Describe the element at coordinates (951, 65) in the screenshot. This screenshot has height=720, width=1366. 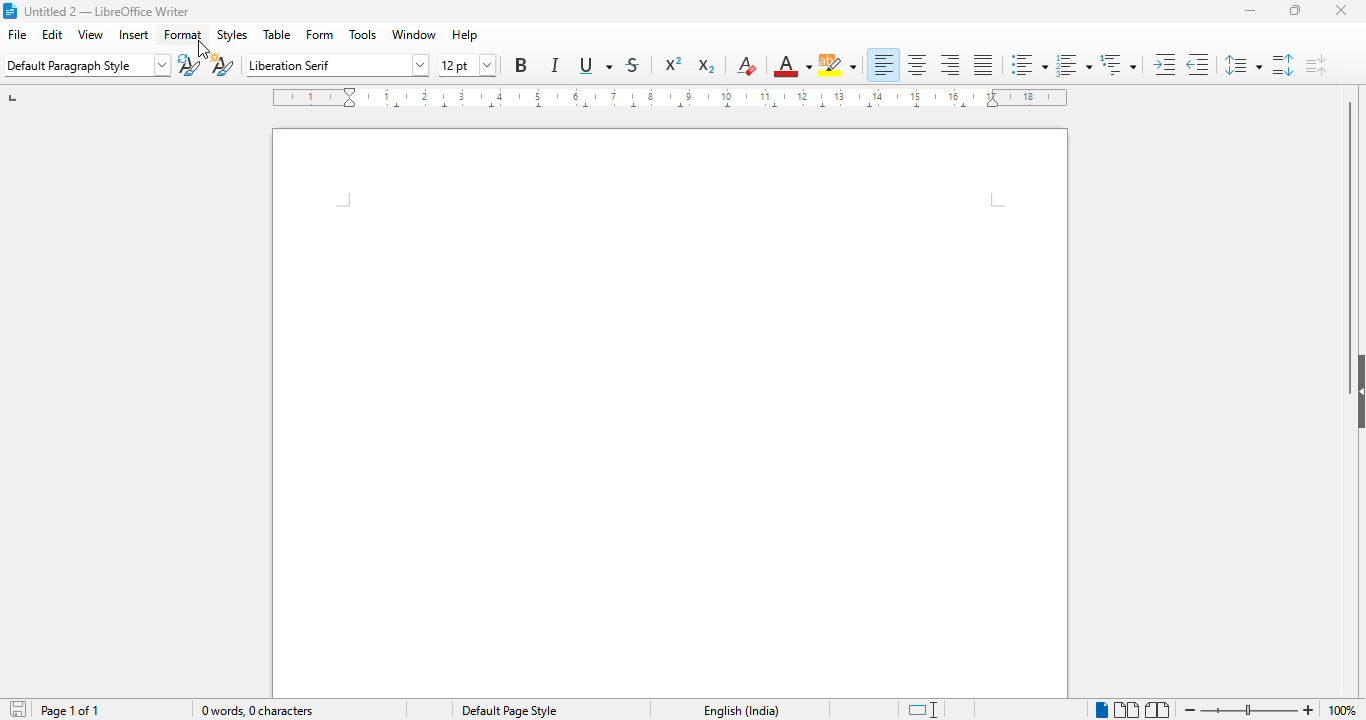
I see `align right` at that location.